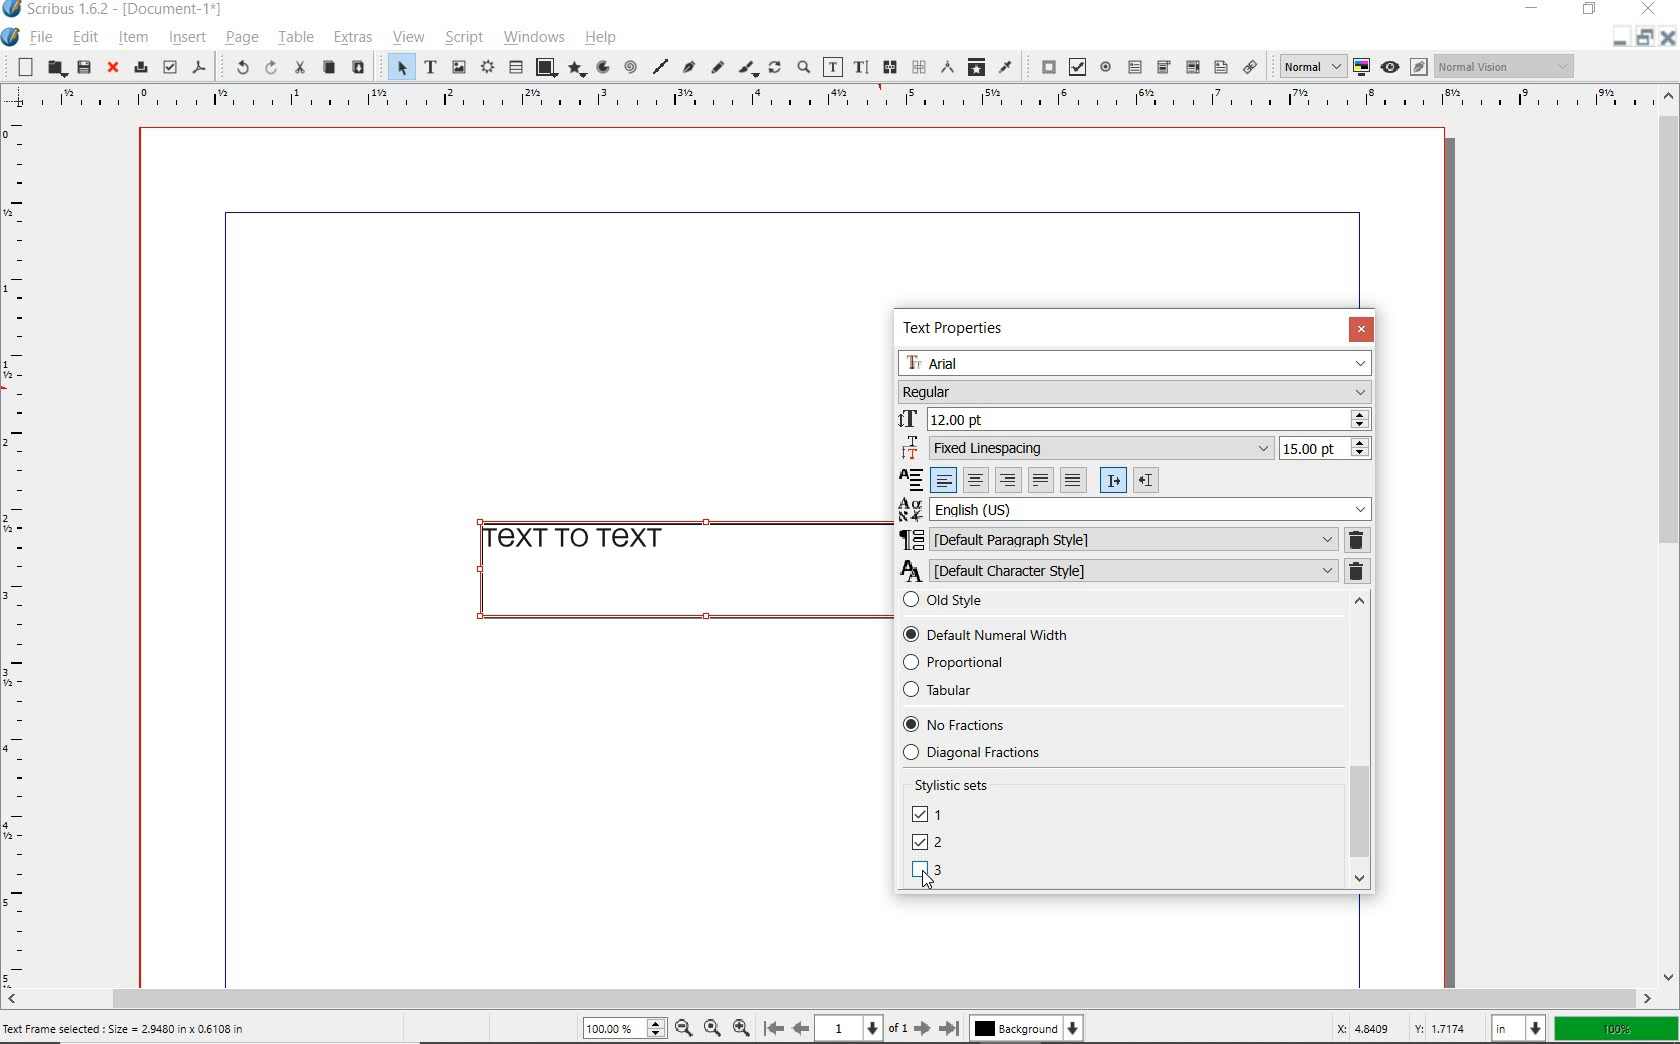  What do you see at coordinates (461, 38) in the screenshot?
I see `script` at bounding box center [461, 38].